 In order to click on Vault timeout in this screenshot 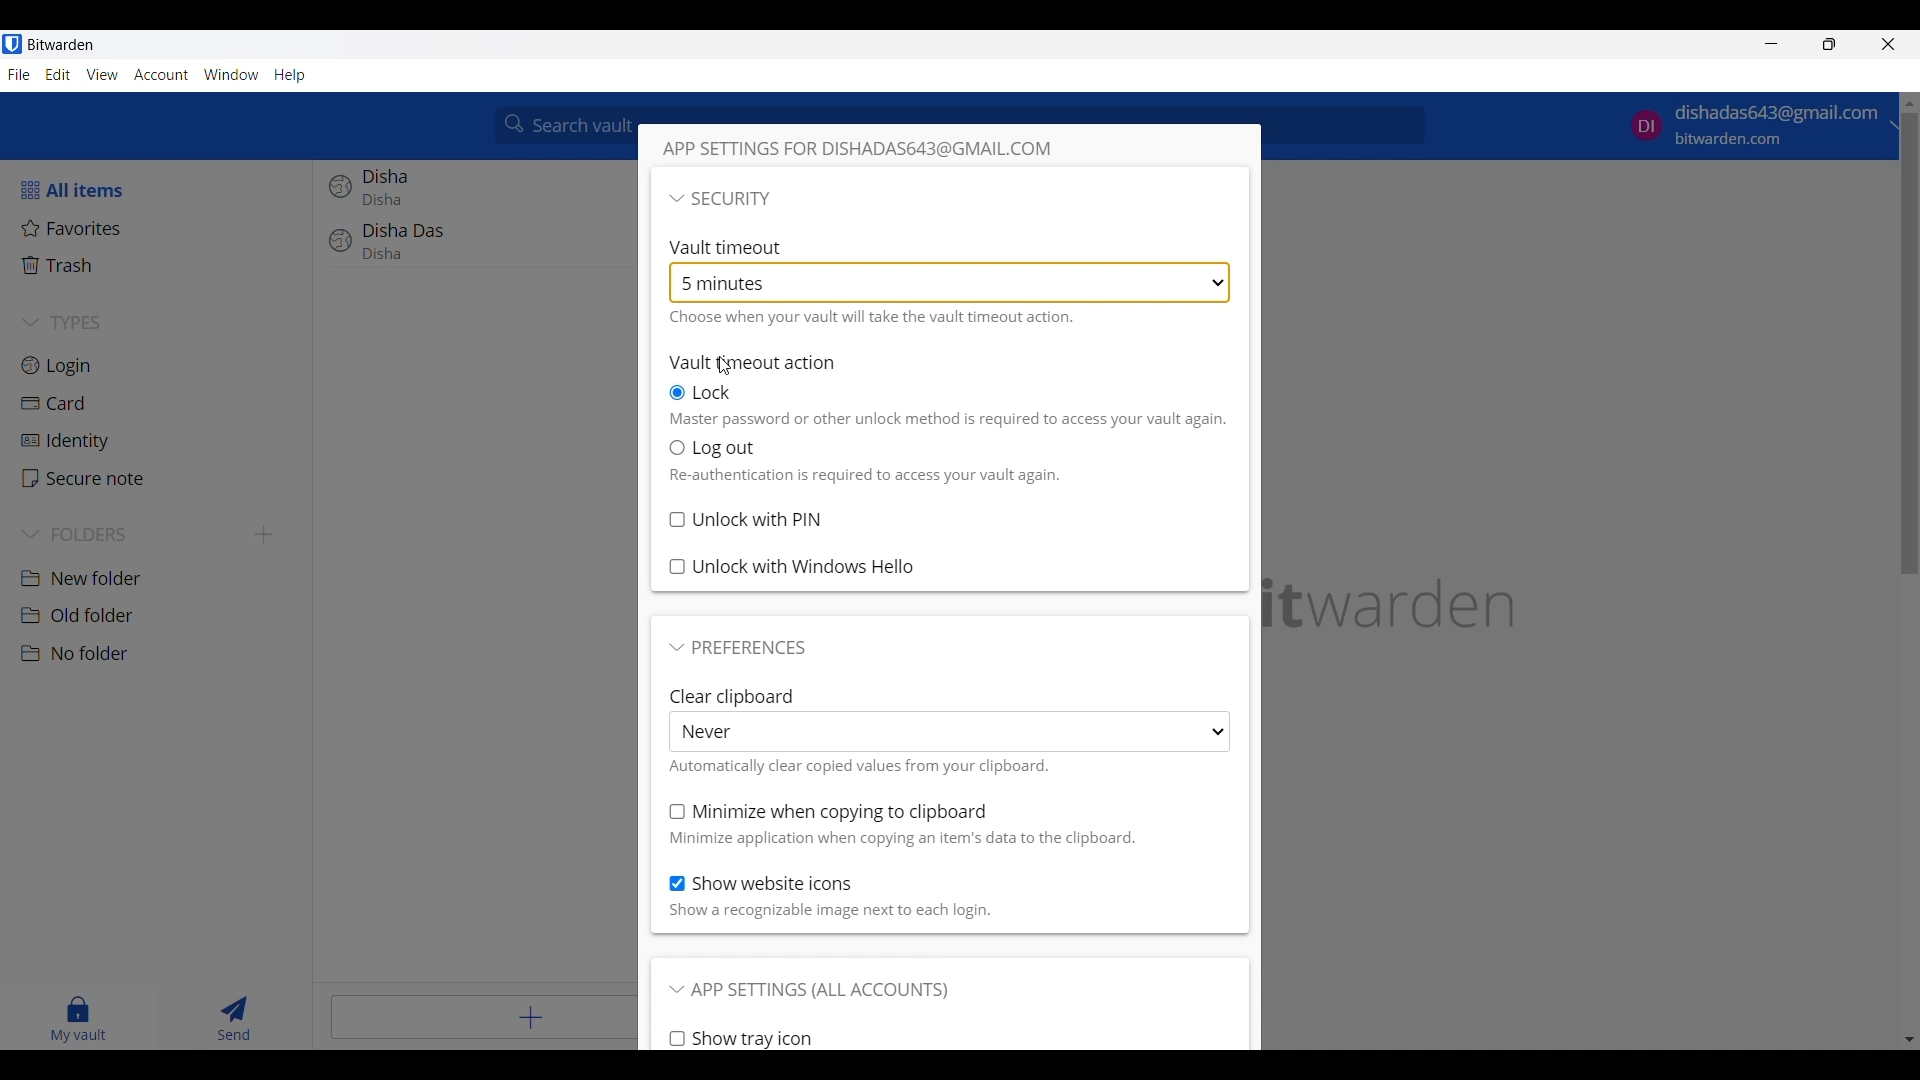, I will do `click(730, 246)`.